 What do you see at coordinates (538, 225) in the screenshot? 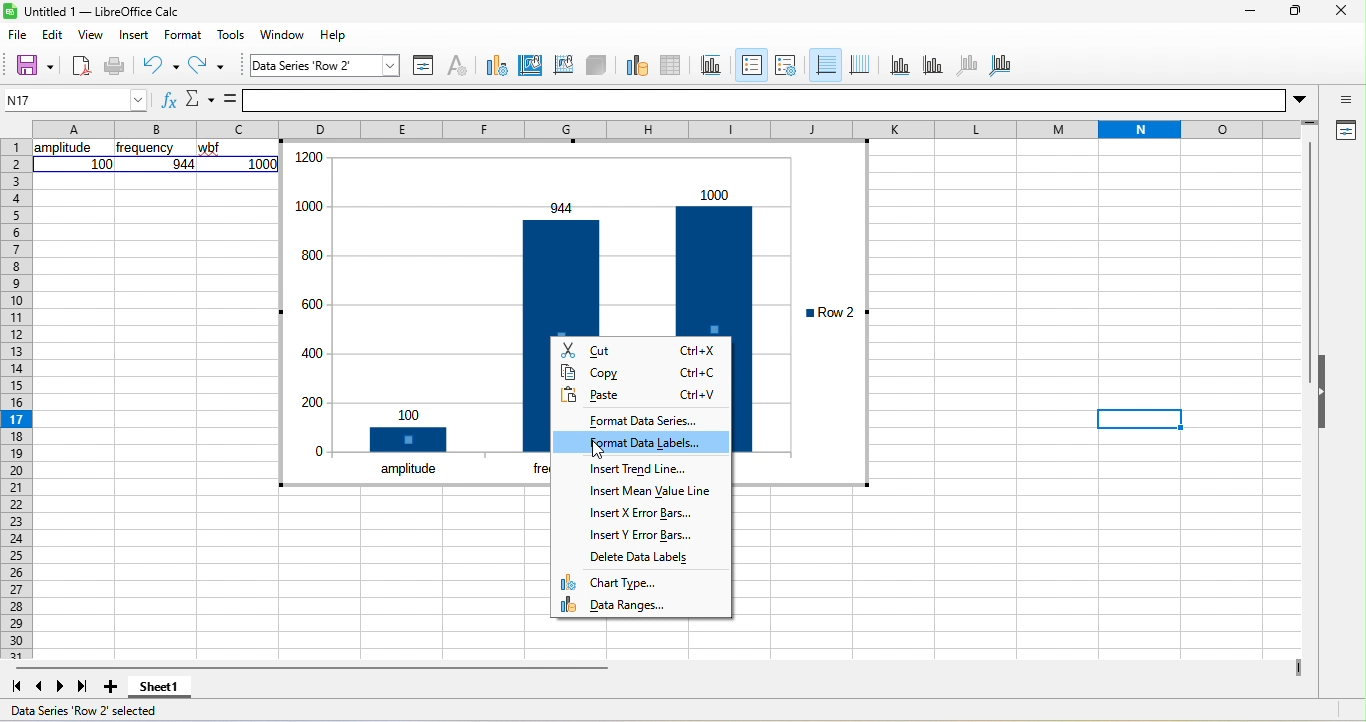
I see `chart` at bounding box center [538, 225].